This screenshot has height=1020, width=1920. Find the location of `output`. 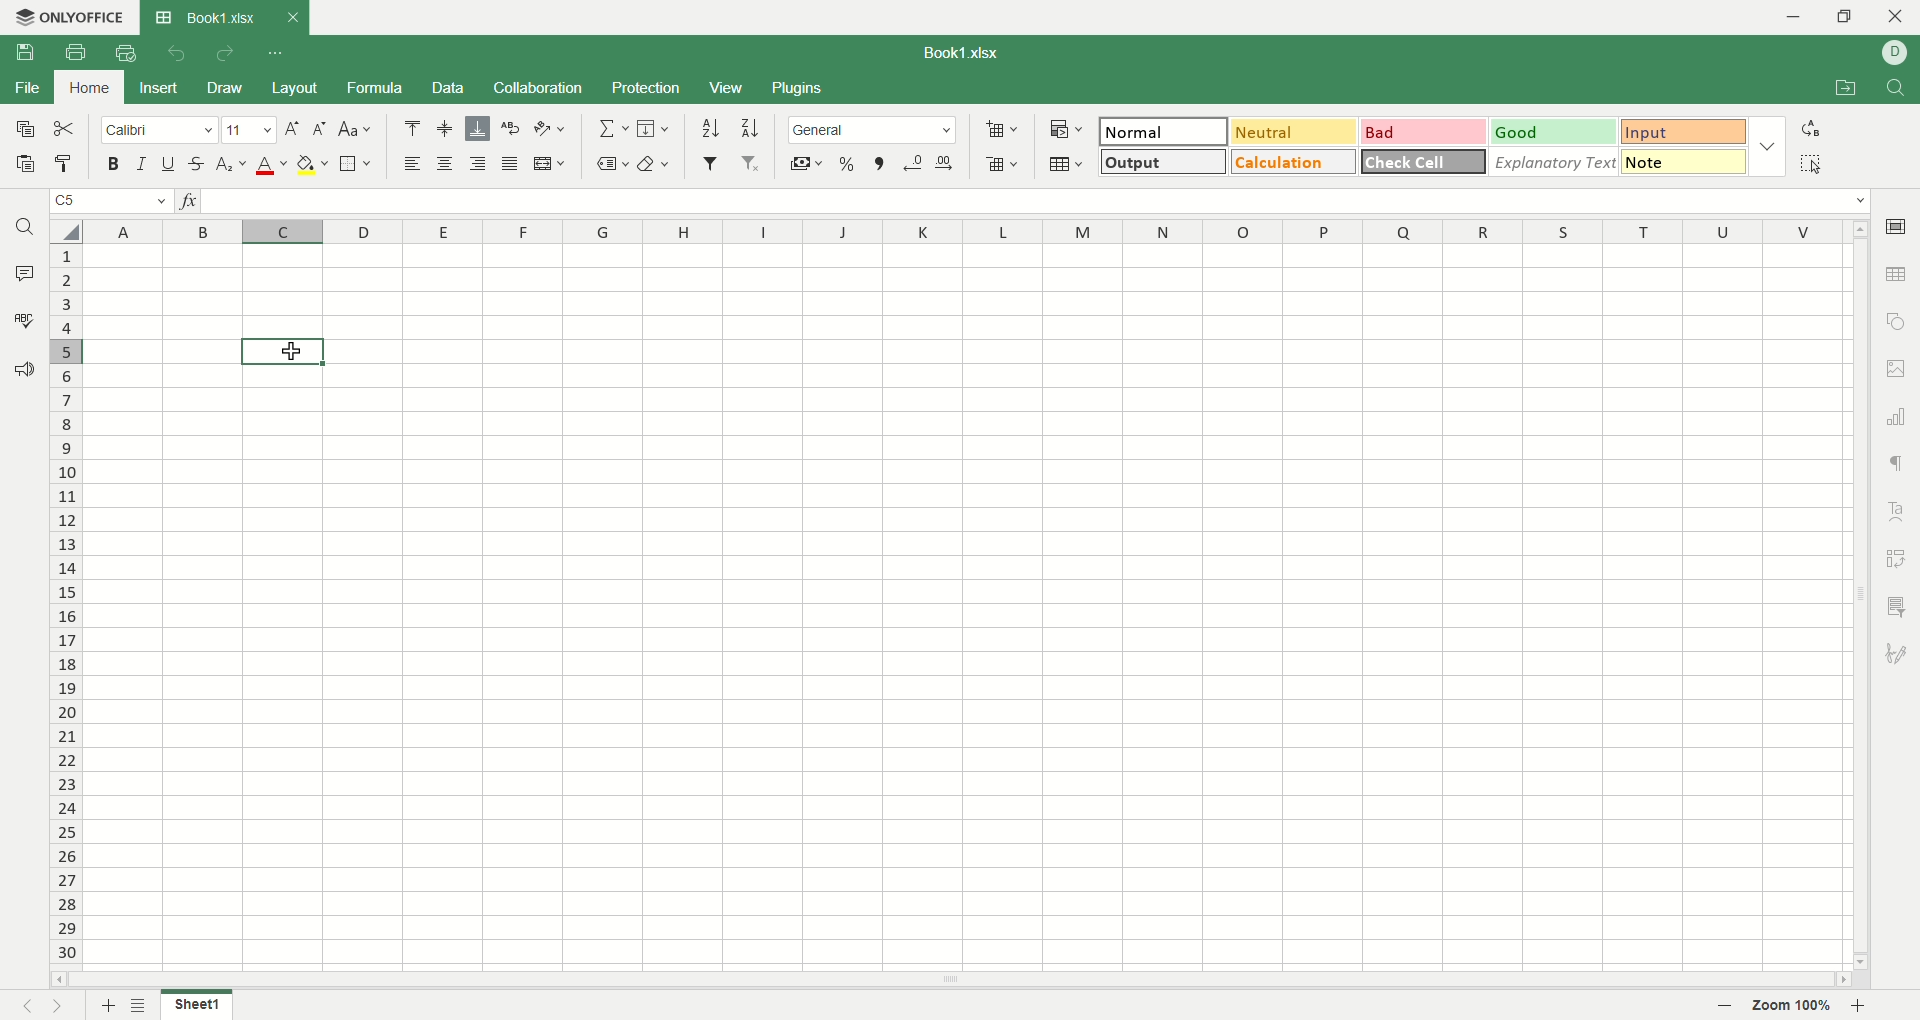

output is located at coordinates (1160, 161).